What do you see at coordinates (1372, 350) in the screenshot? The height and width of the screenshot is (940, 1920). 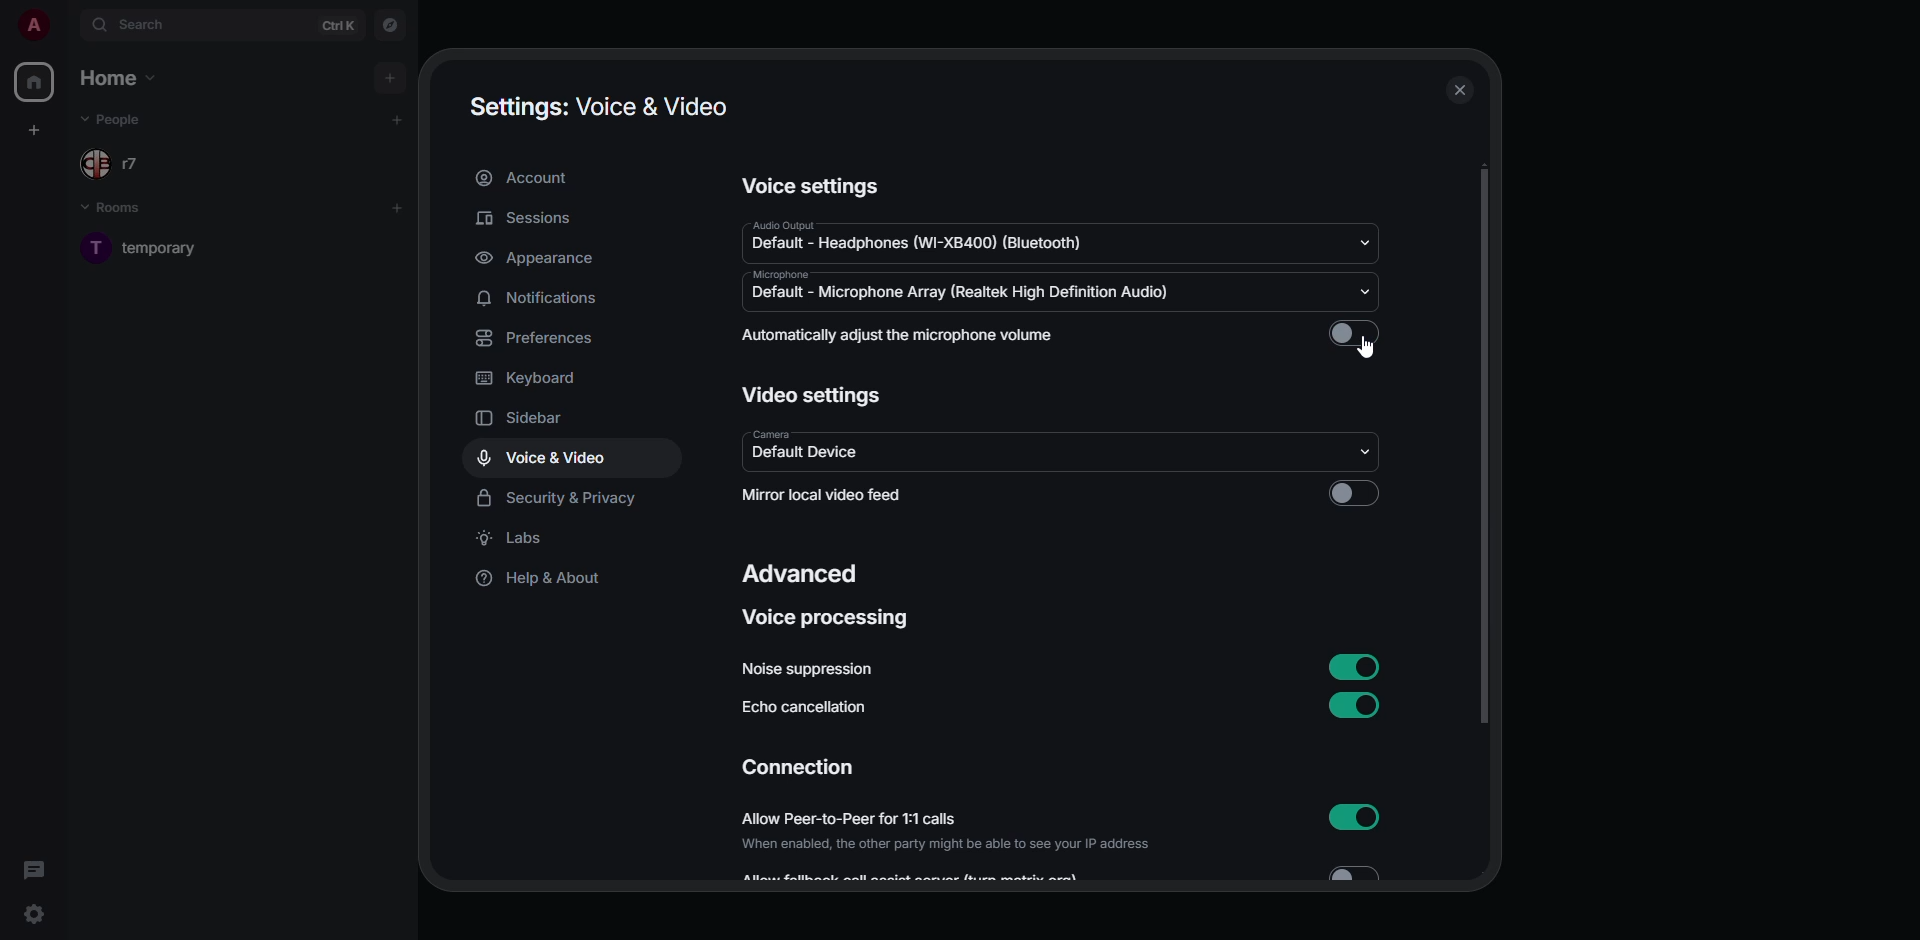 I see `cursor` at bounding box center [1372, 350].